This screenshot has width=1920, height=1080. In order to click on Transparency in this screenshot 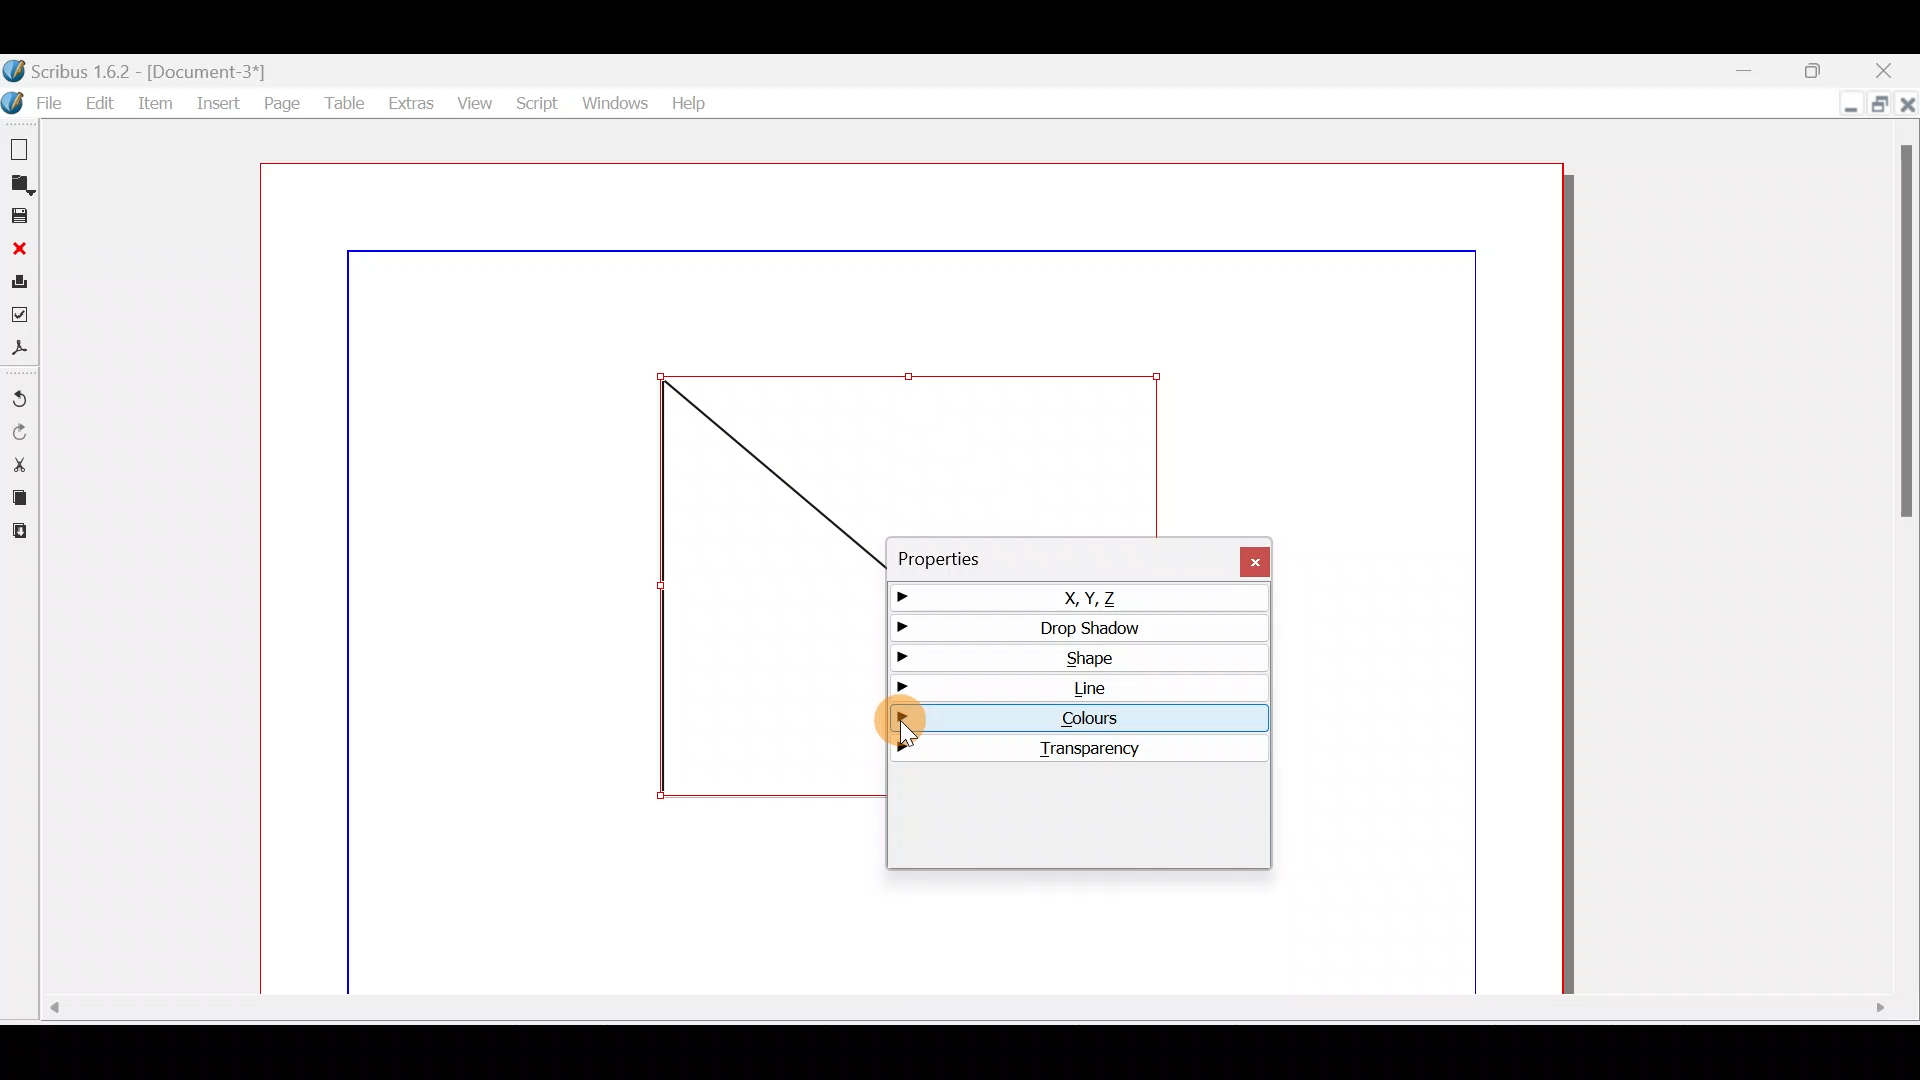, I will do `click(1078, 748)`.